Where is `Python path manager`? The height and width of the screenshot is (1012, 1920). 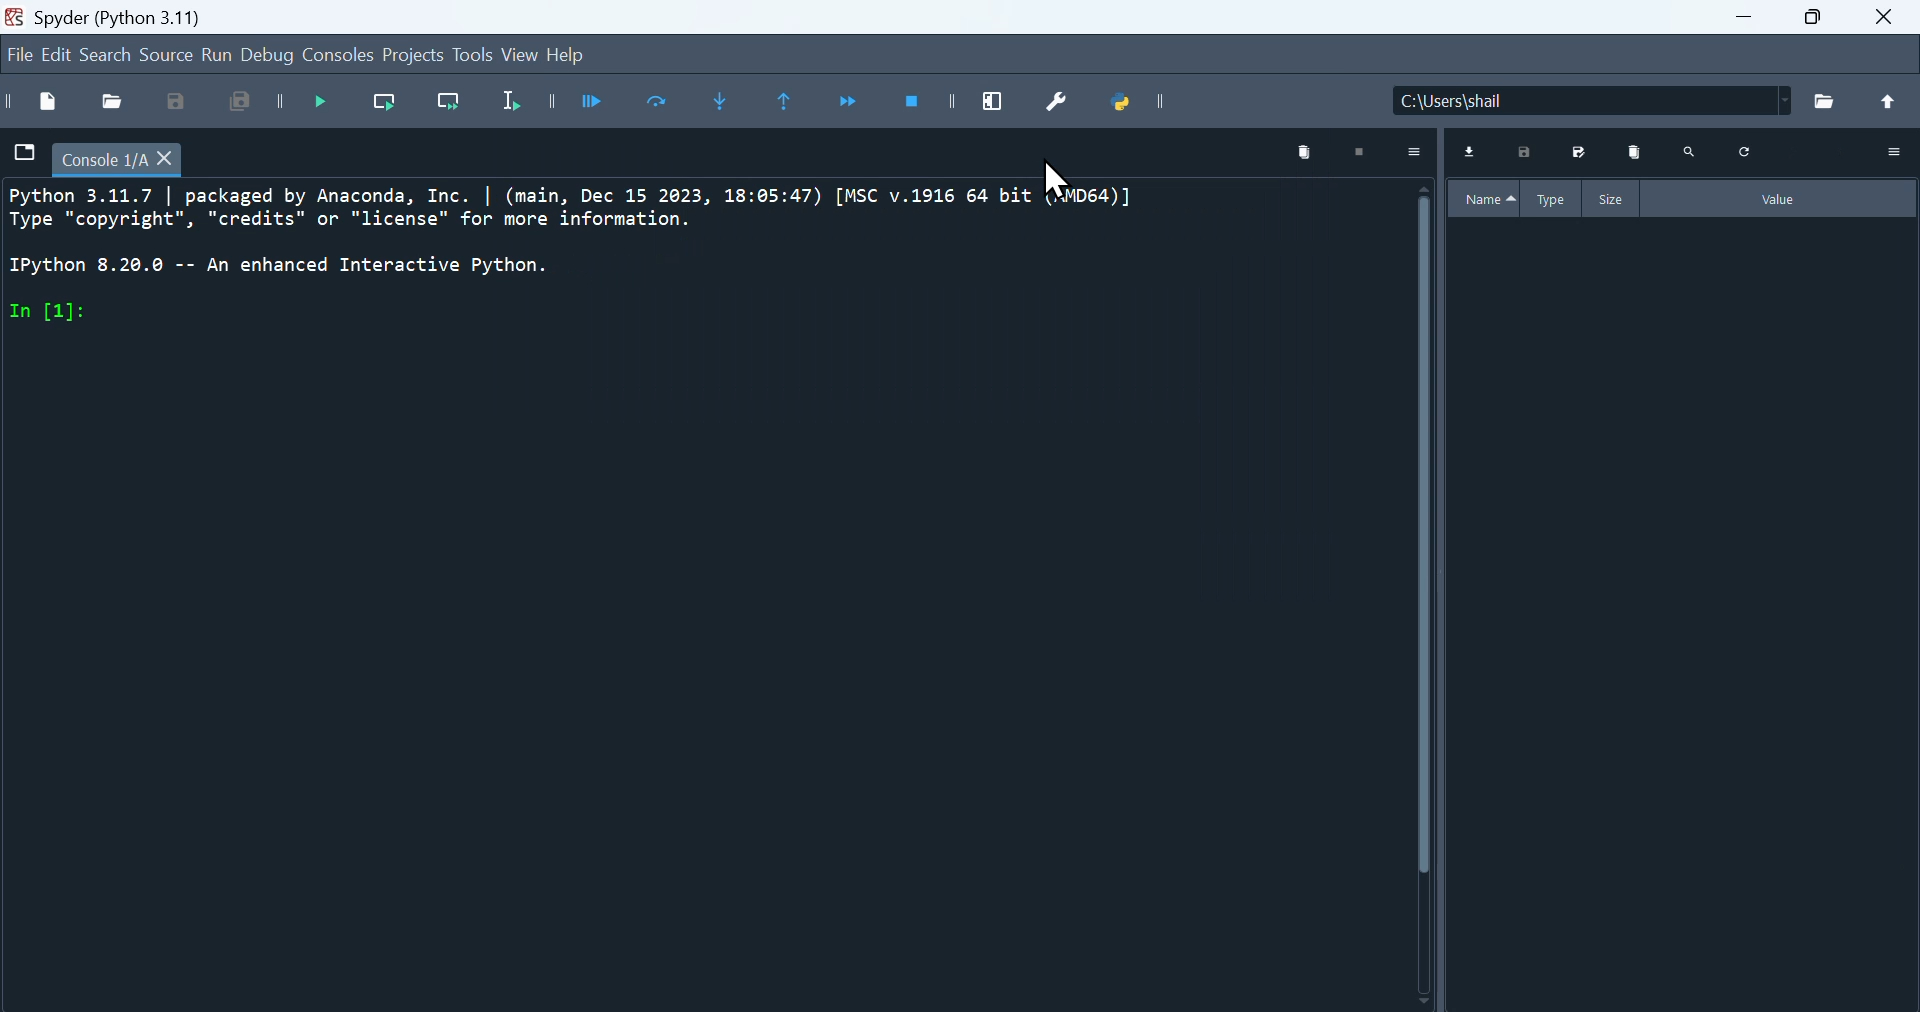
Python path manager is located at coordinates (1139, 108).